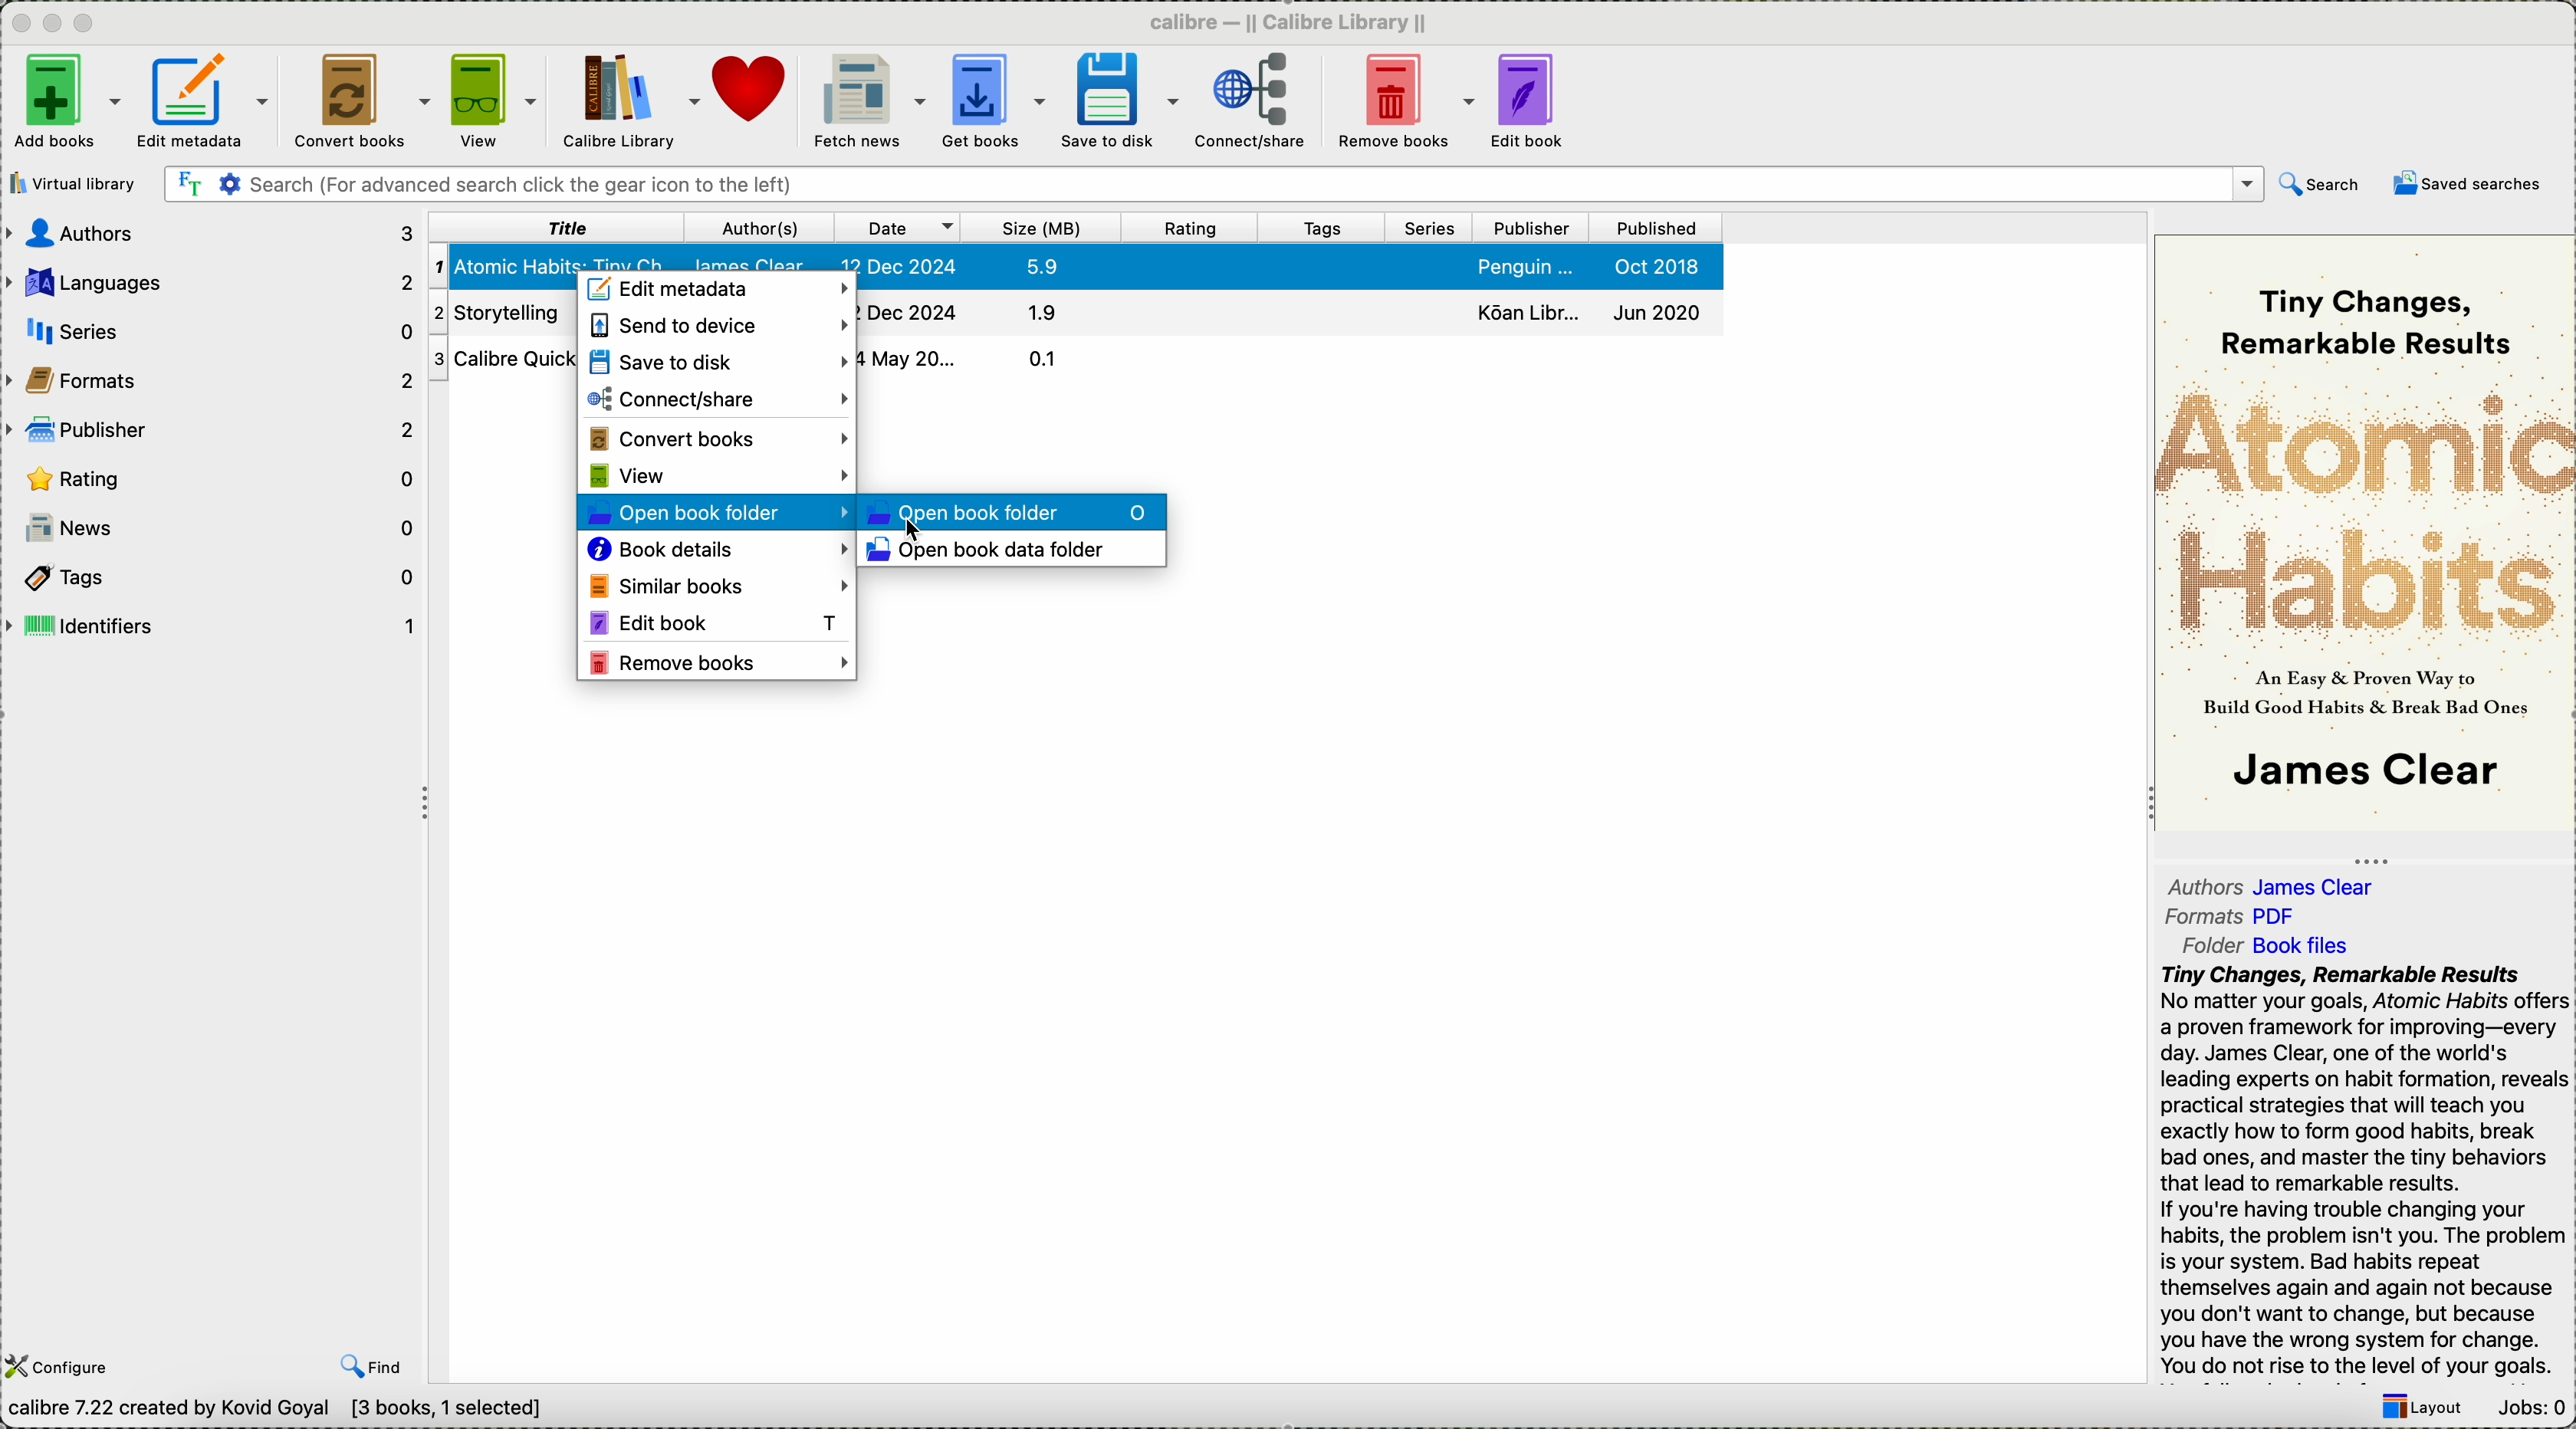 This screenshot has width=2576, height=1429. Describe the element at coordinates (1043, 229) in the screenshot. I see `size` at that location.